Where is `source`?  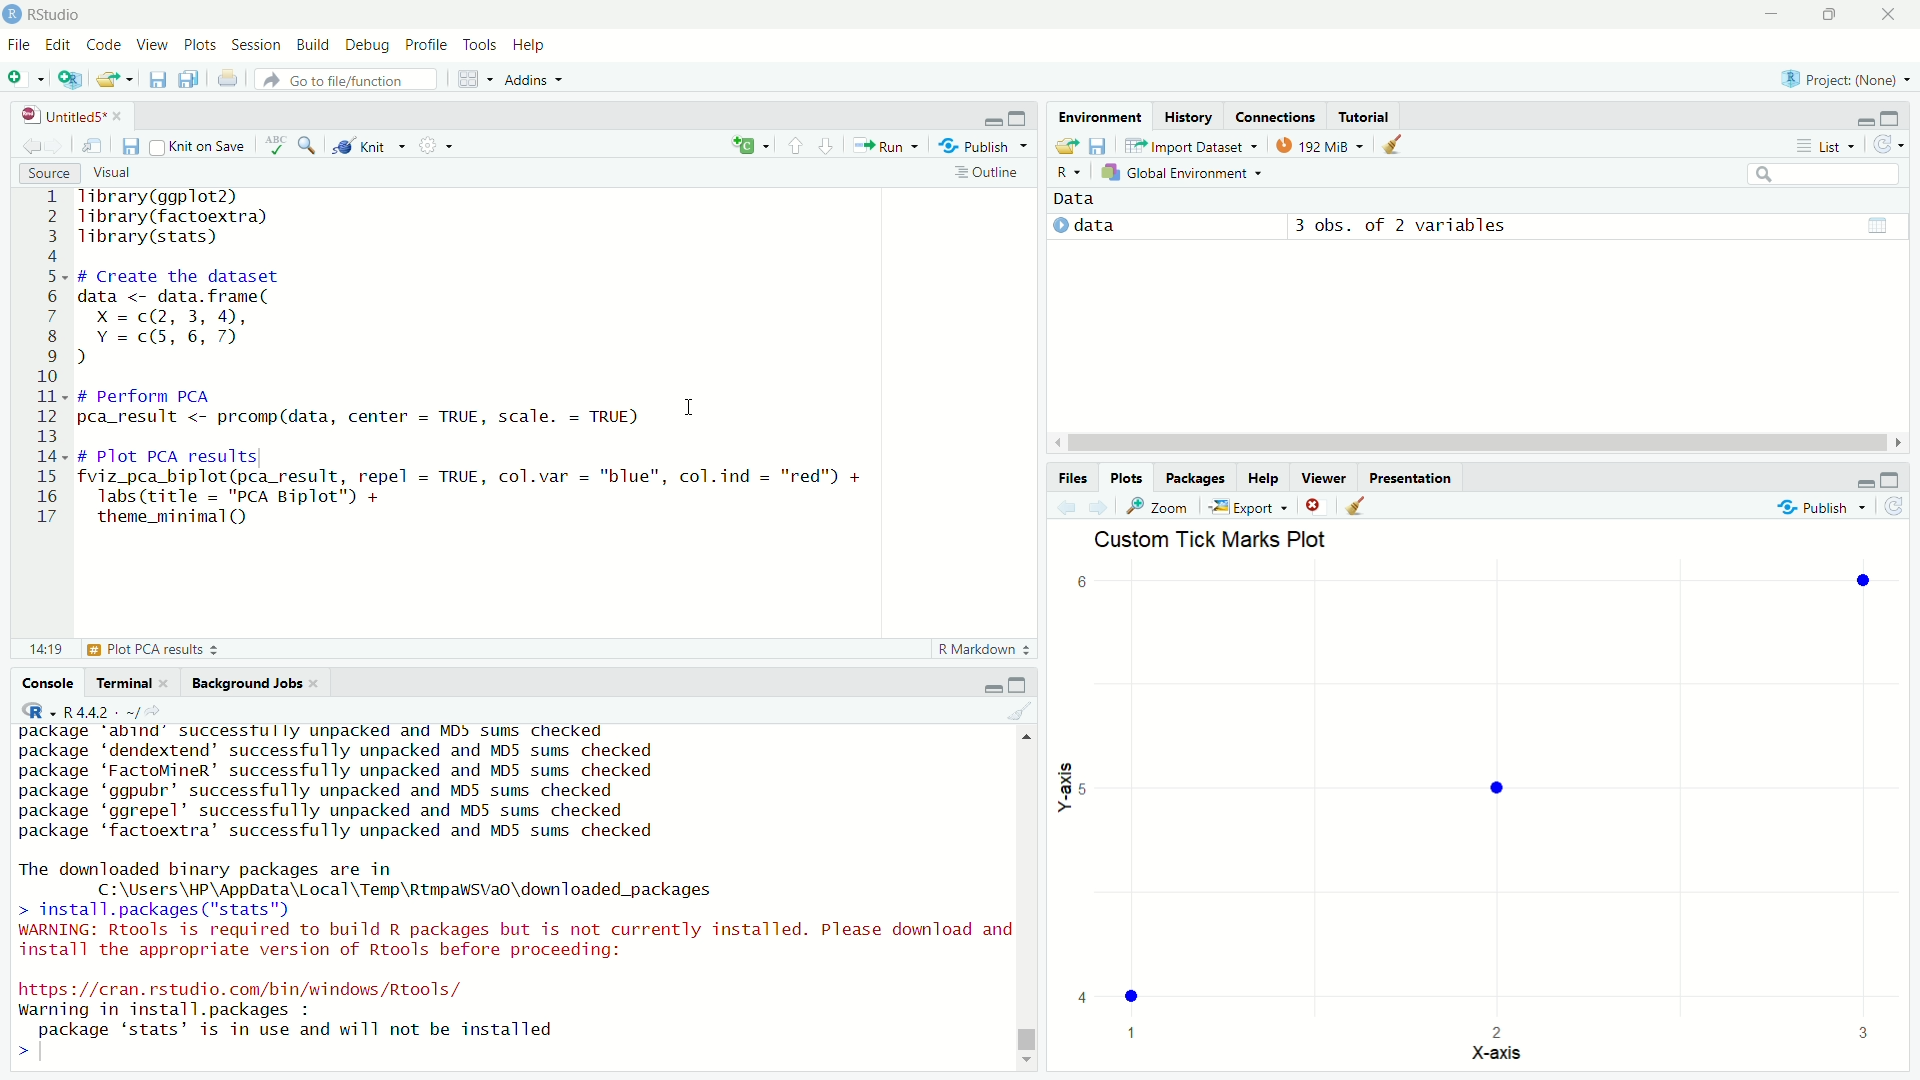 source is located at coordinates (46, 172).